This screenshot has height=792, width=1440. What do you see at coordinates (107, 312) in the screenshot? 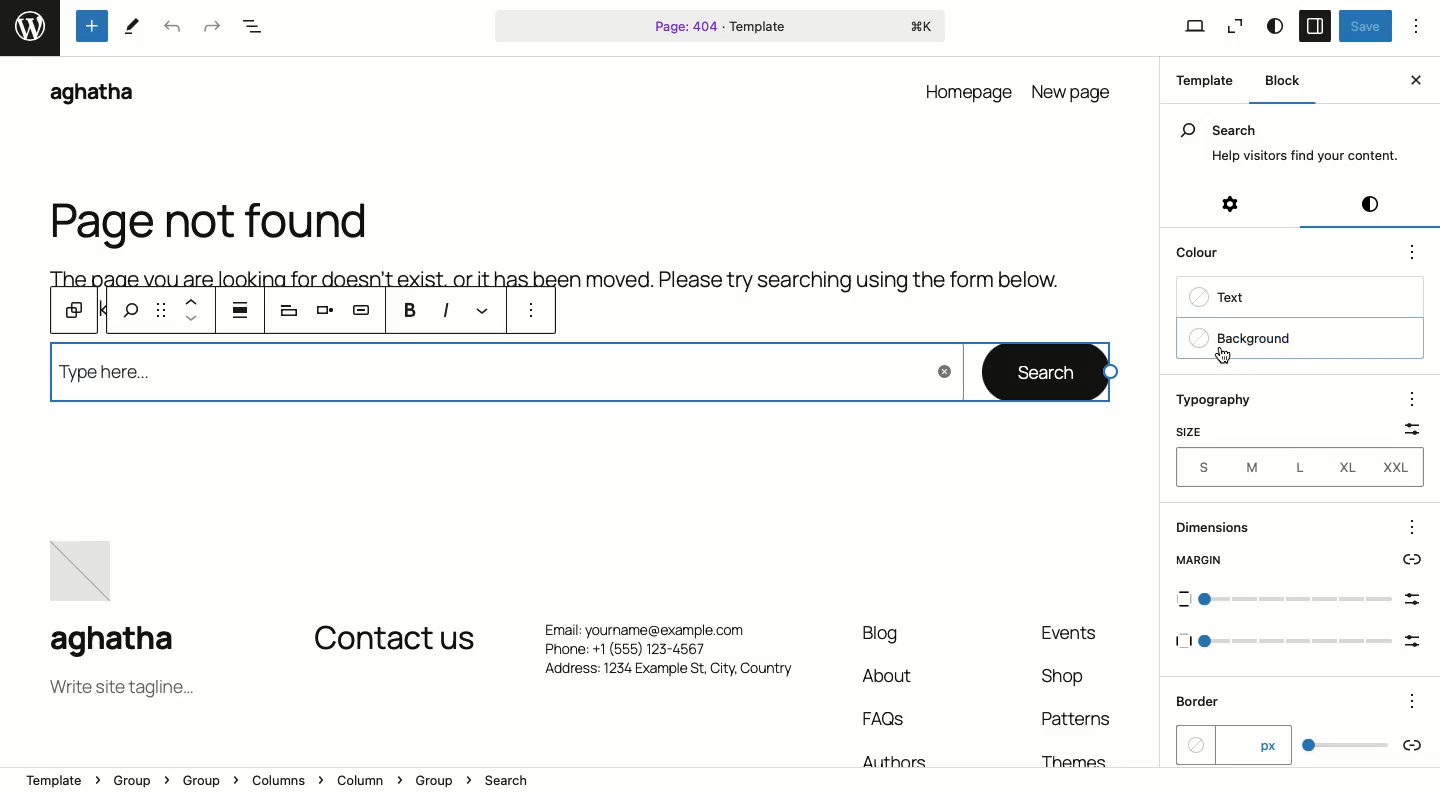
I see `previous tools` at bounding box center [107, 312].